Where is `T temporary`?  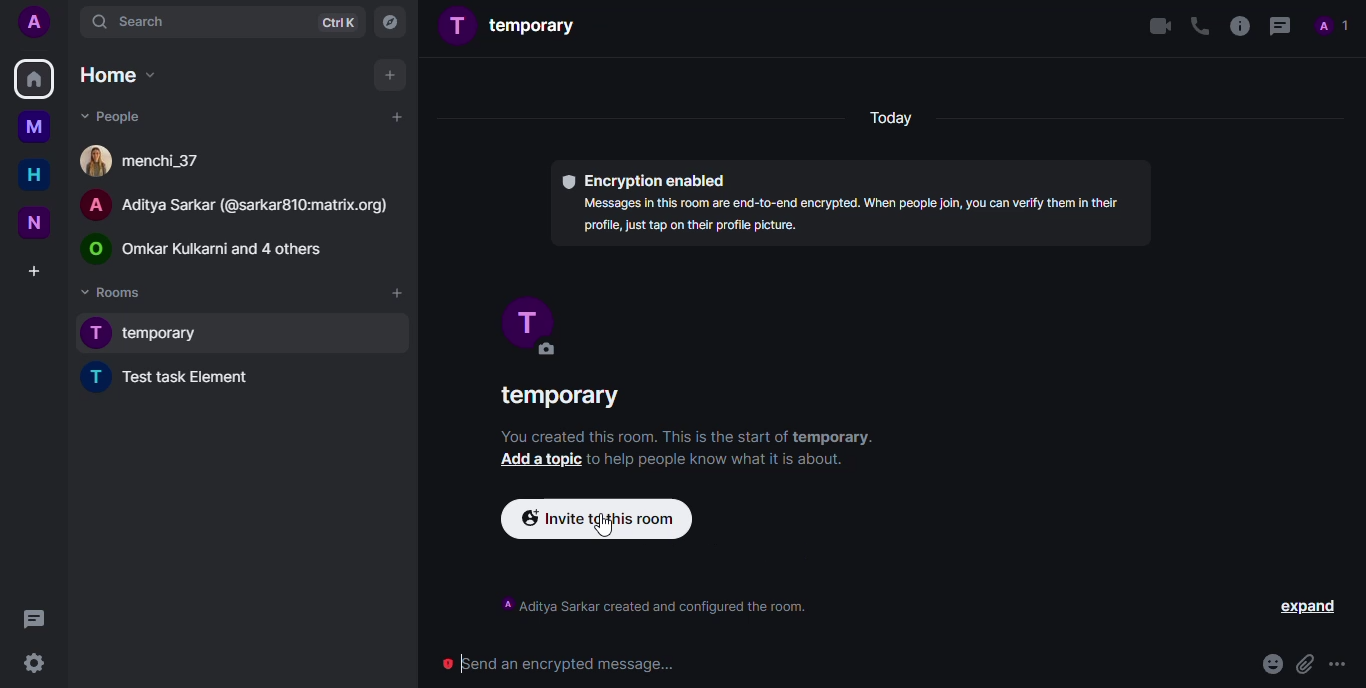 T temporary is located at coordinates (152, 334).